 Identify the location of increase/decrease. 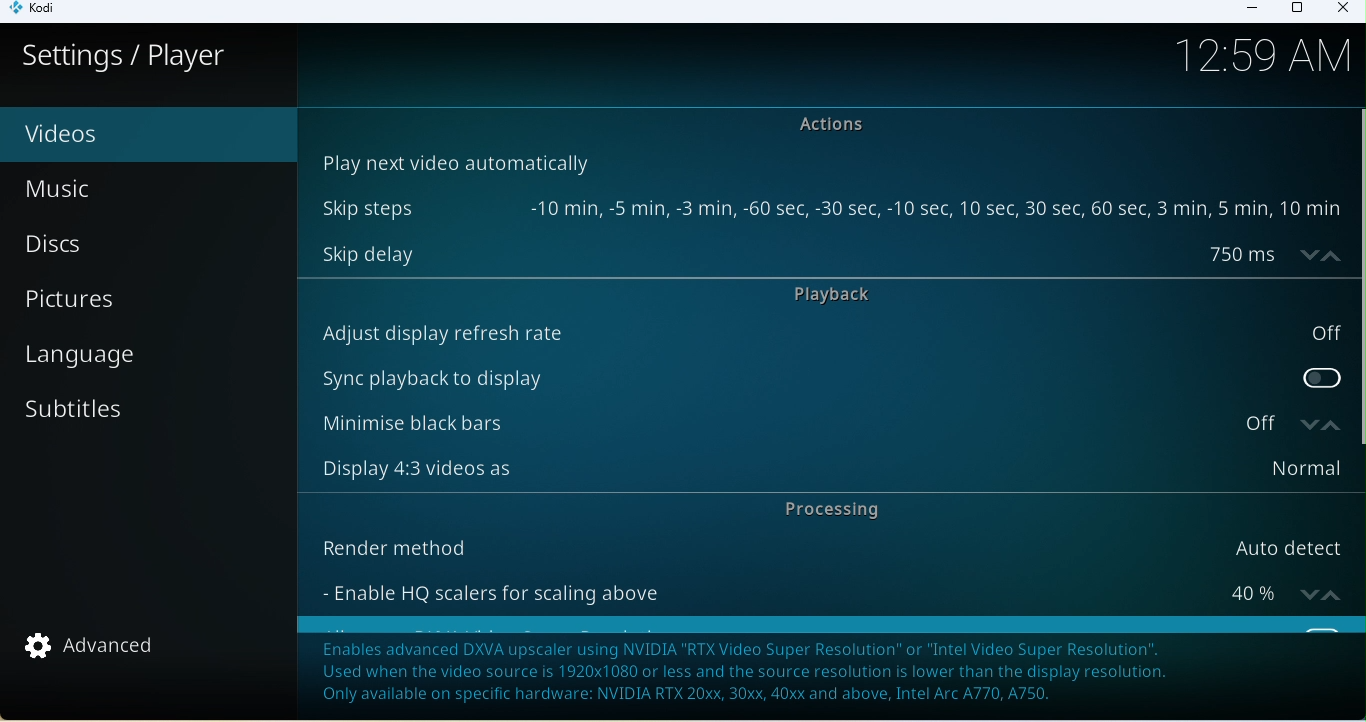
(1323, 589).